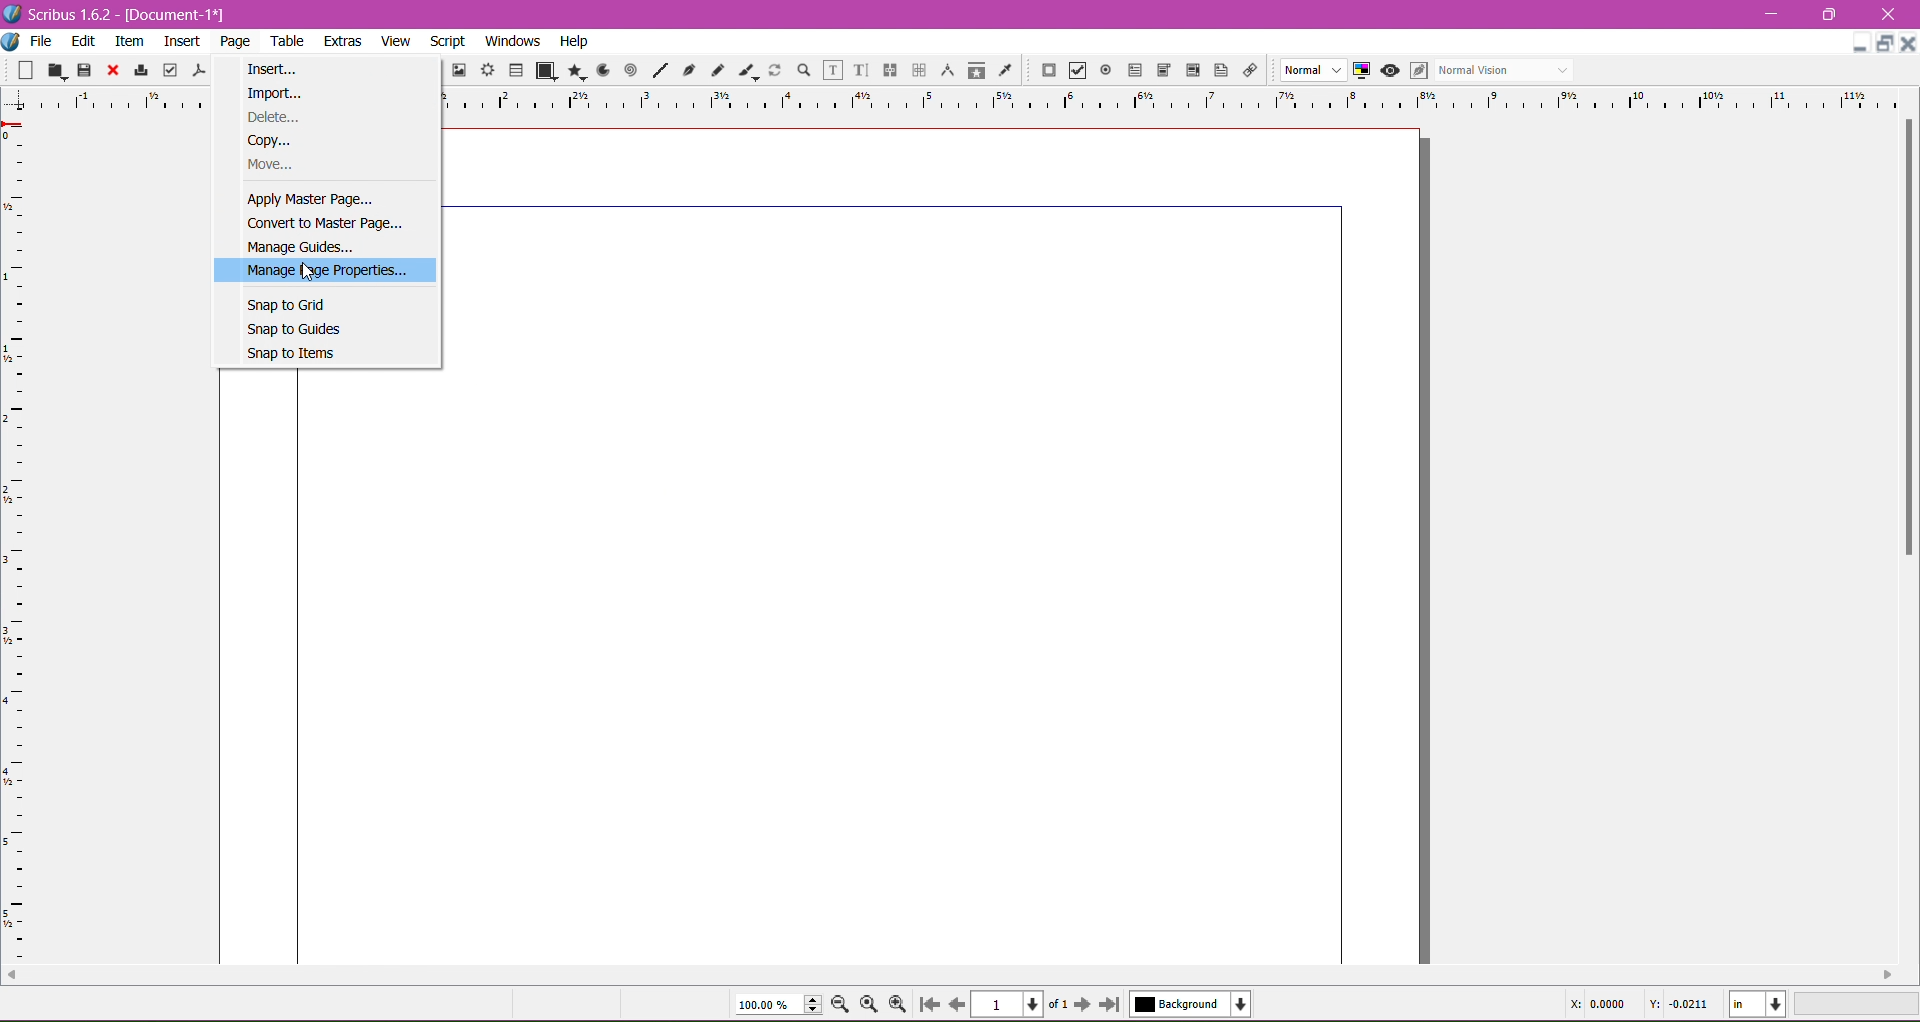 This screenshot has width=1920, height=1022. Describe the element at coordinates (770, 1005) in the screenshot. I see `Current Zoom Level` at that location.